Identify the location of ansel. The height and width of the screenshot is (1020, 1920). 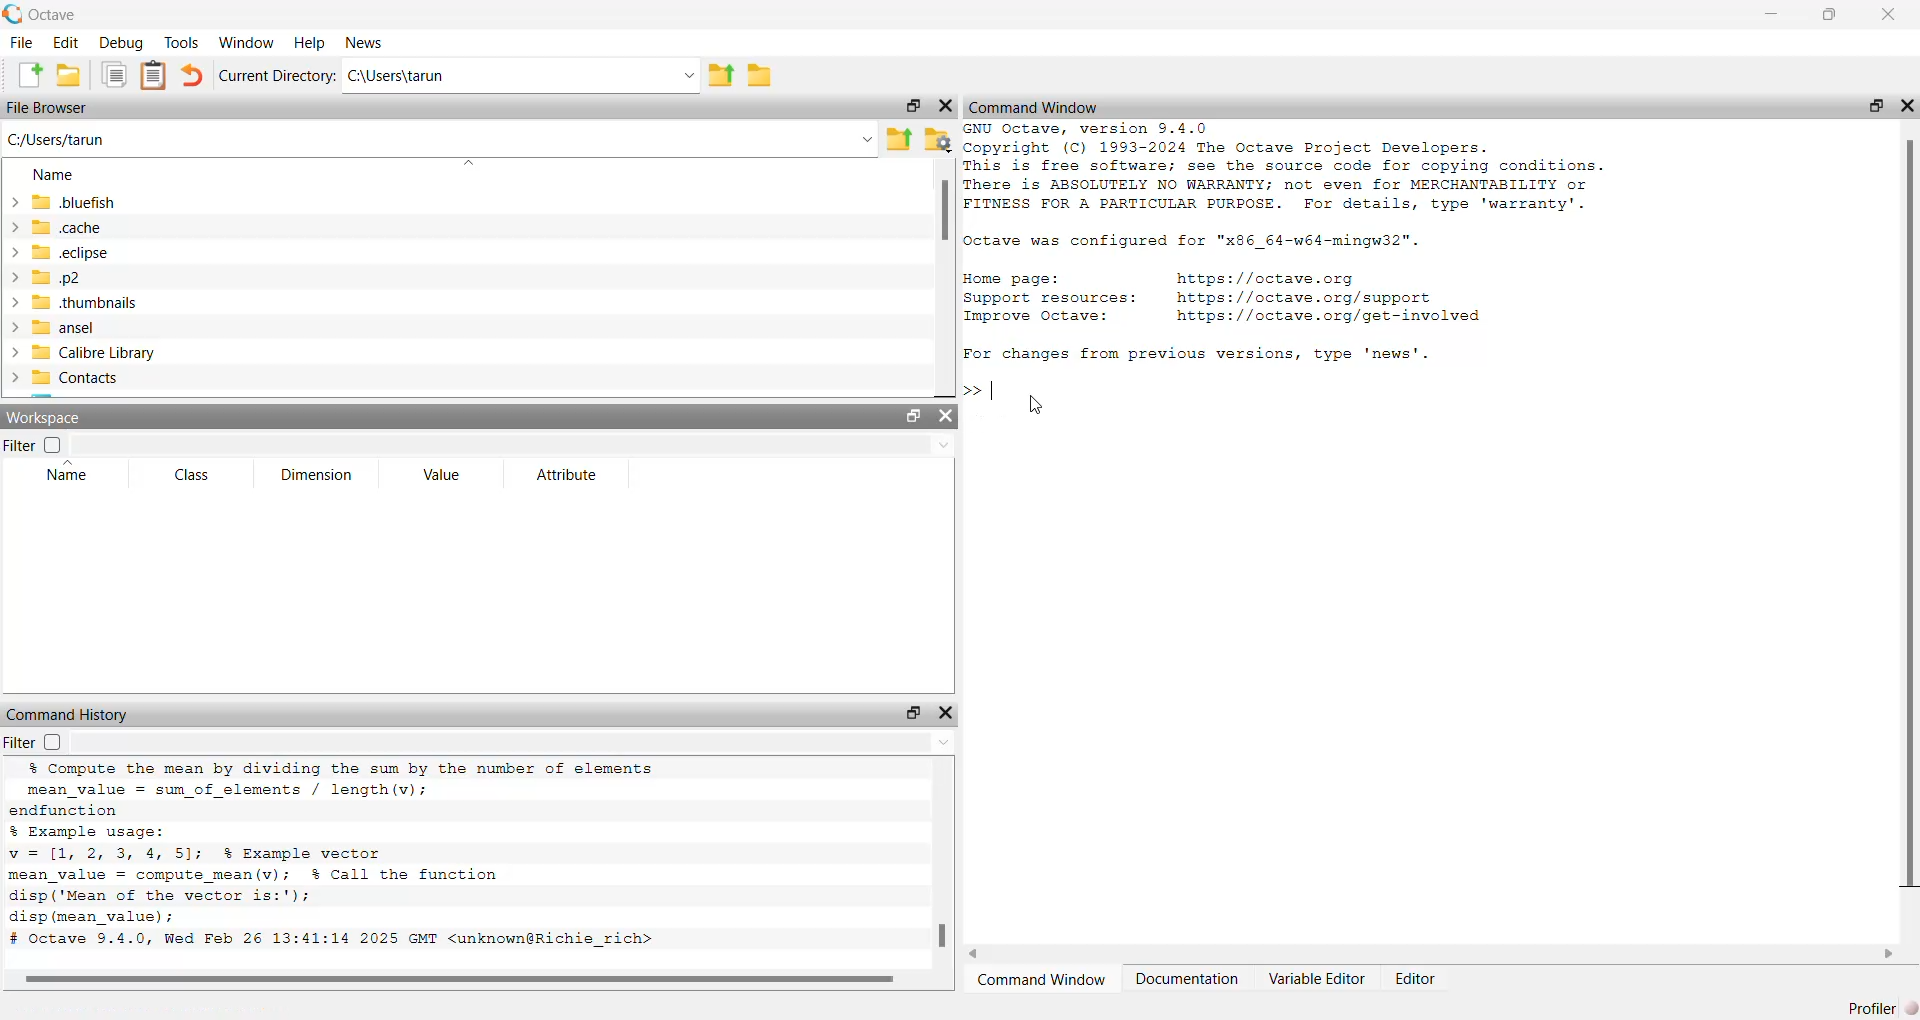
(64, 329).